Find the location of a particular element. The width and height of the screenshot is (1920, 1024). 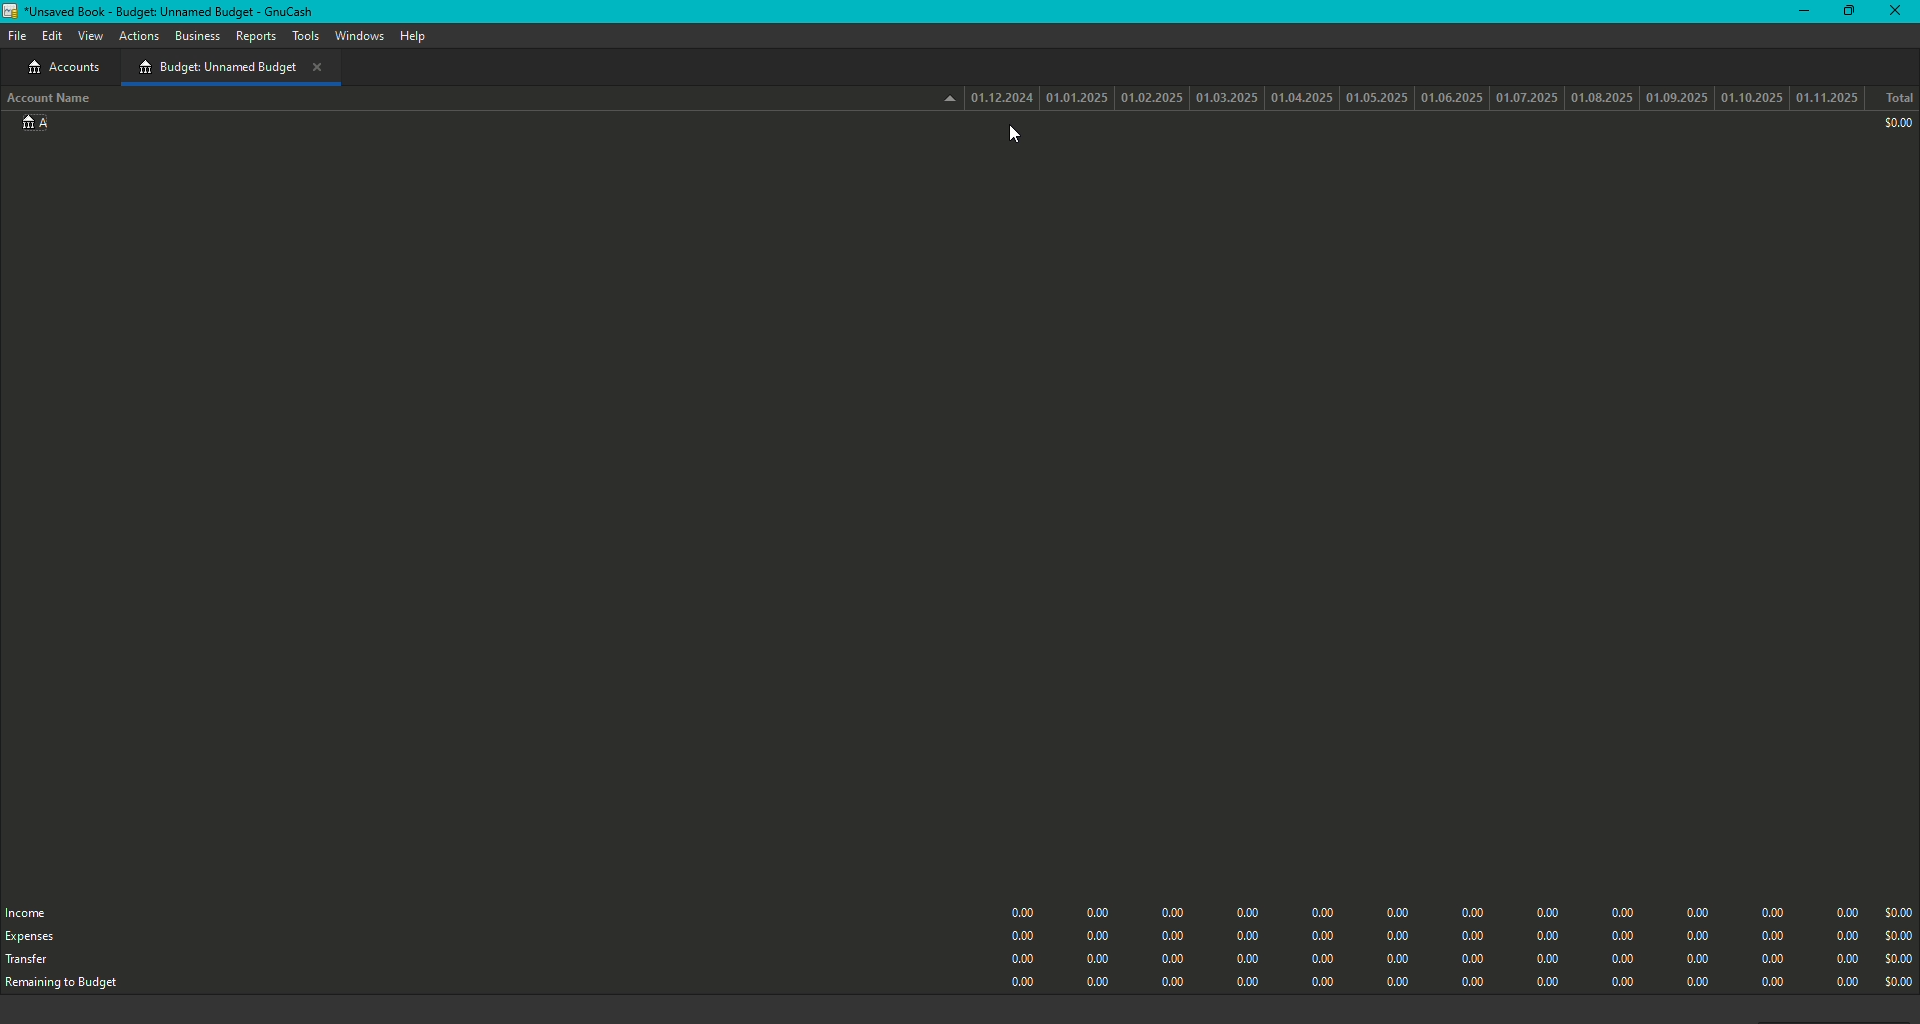

Total is located at coordinates (1898, 99).